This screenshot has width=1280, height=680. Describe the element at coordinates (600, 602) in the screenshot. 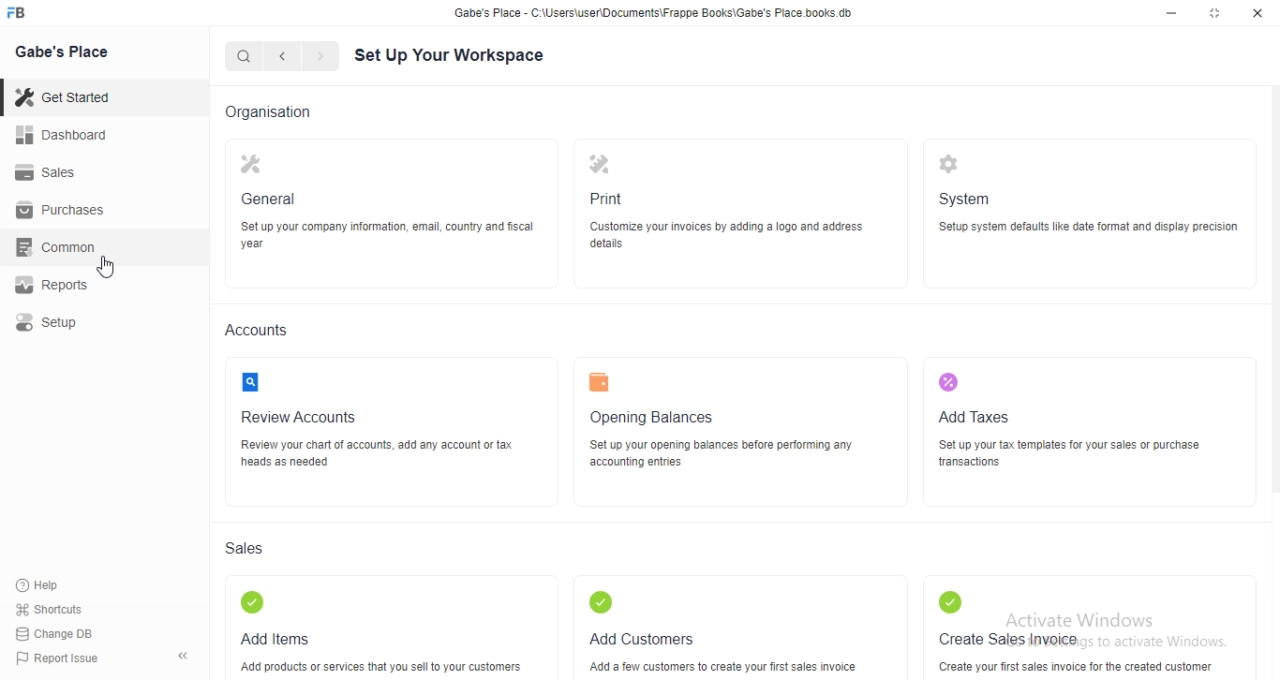

I see `tick mark` at that location.